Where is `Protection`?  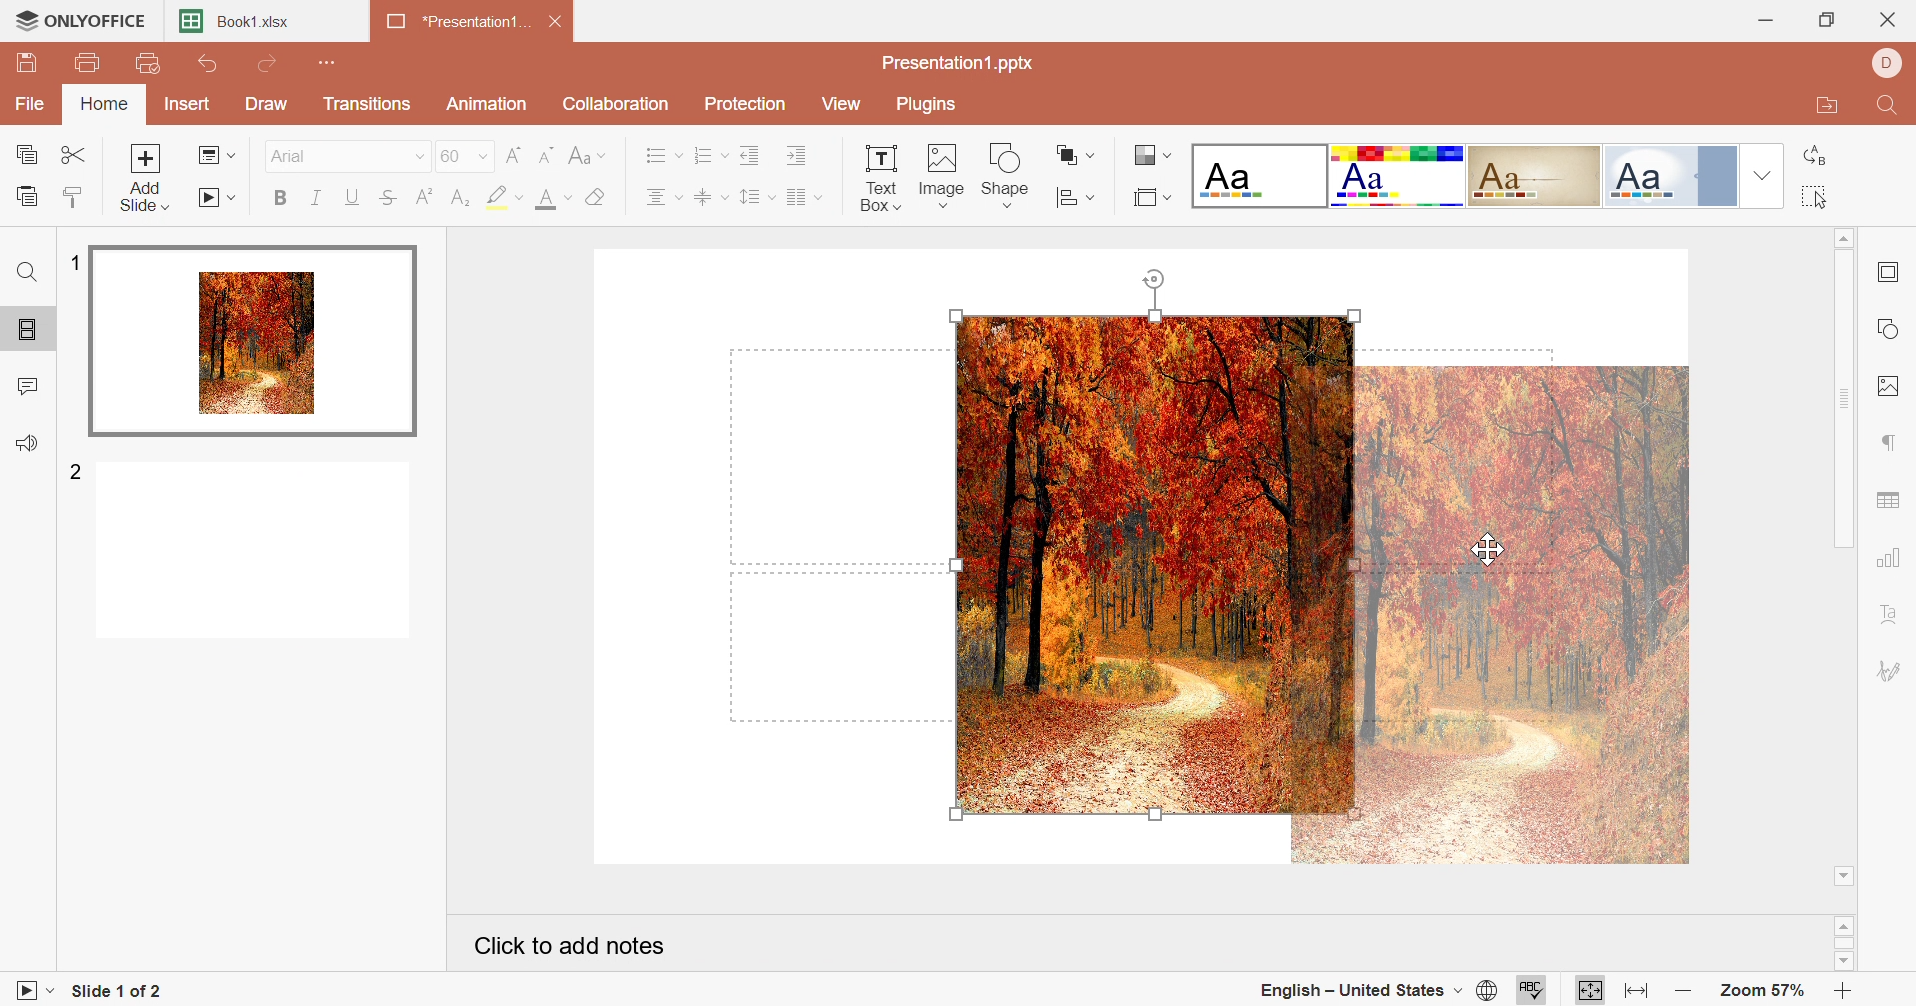 Protection is located at coordinates (750, 105).